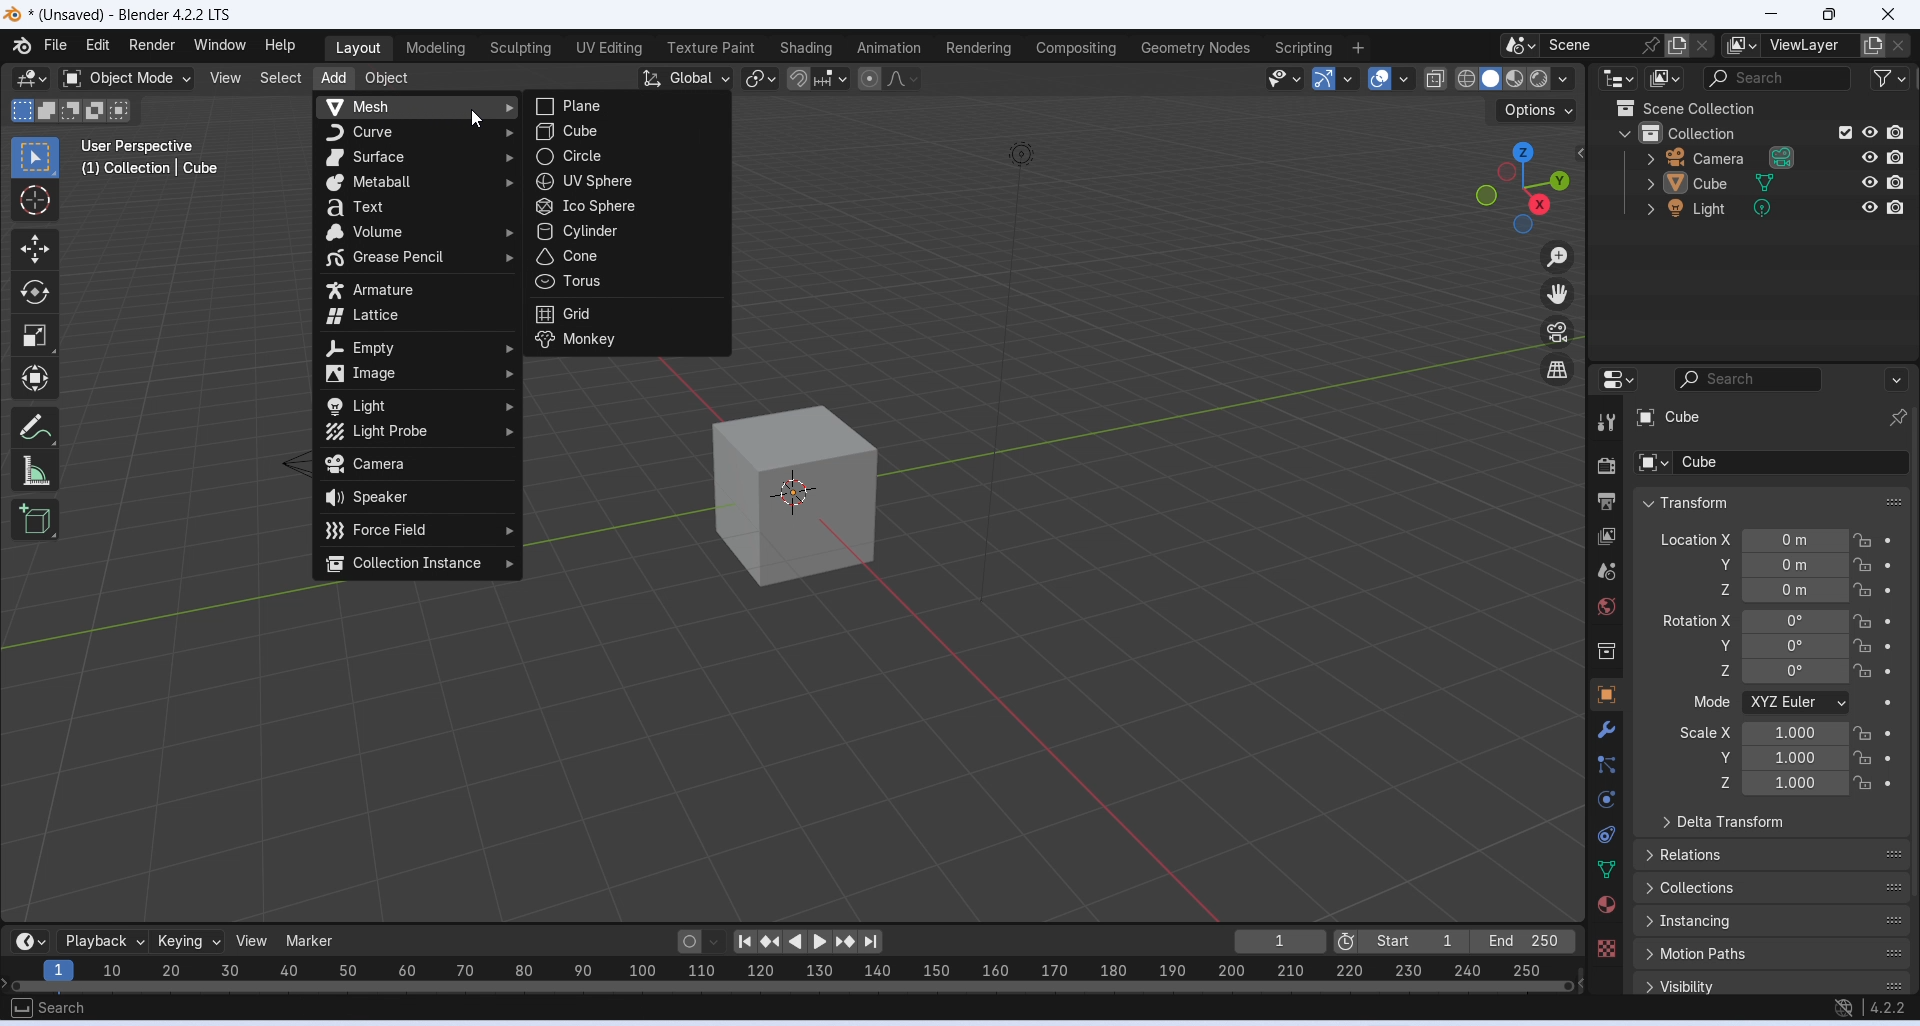 This screenshot has width=1920, height=1026. I want to click on cube, so click(795, 496).